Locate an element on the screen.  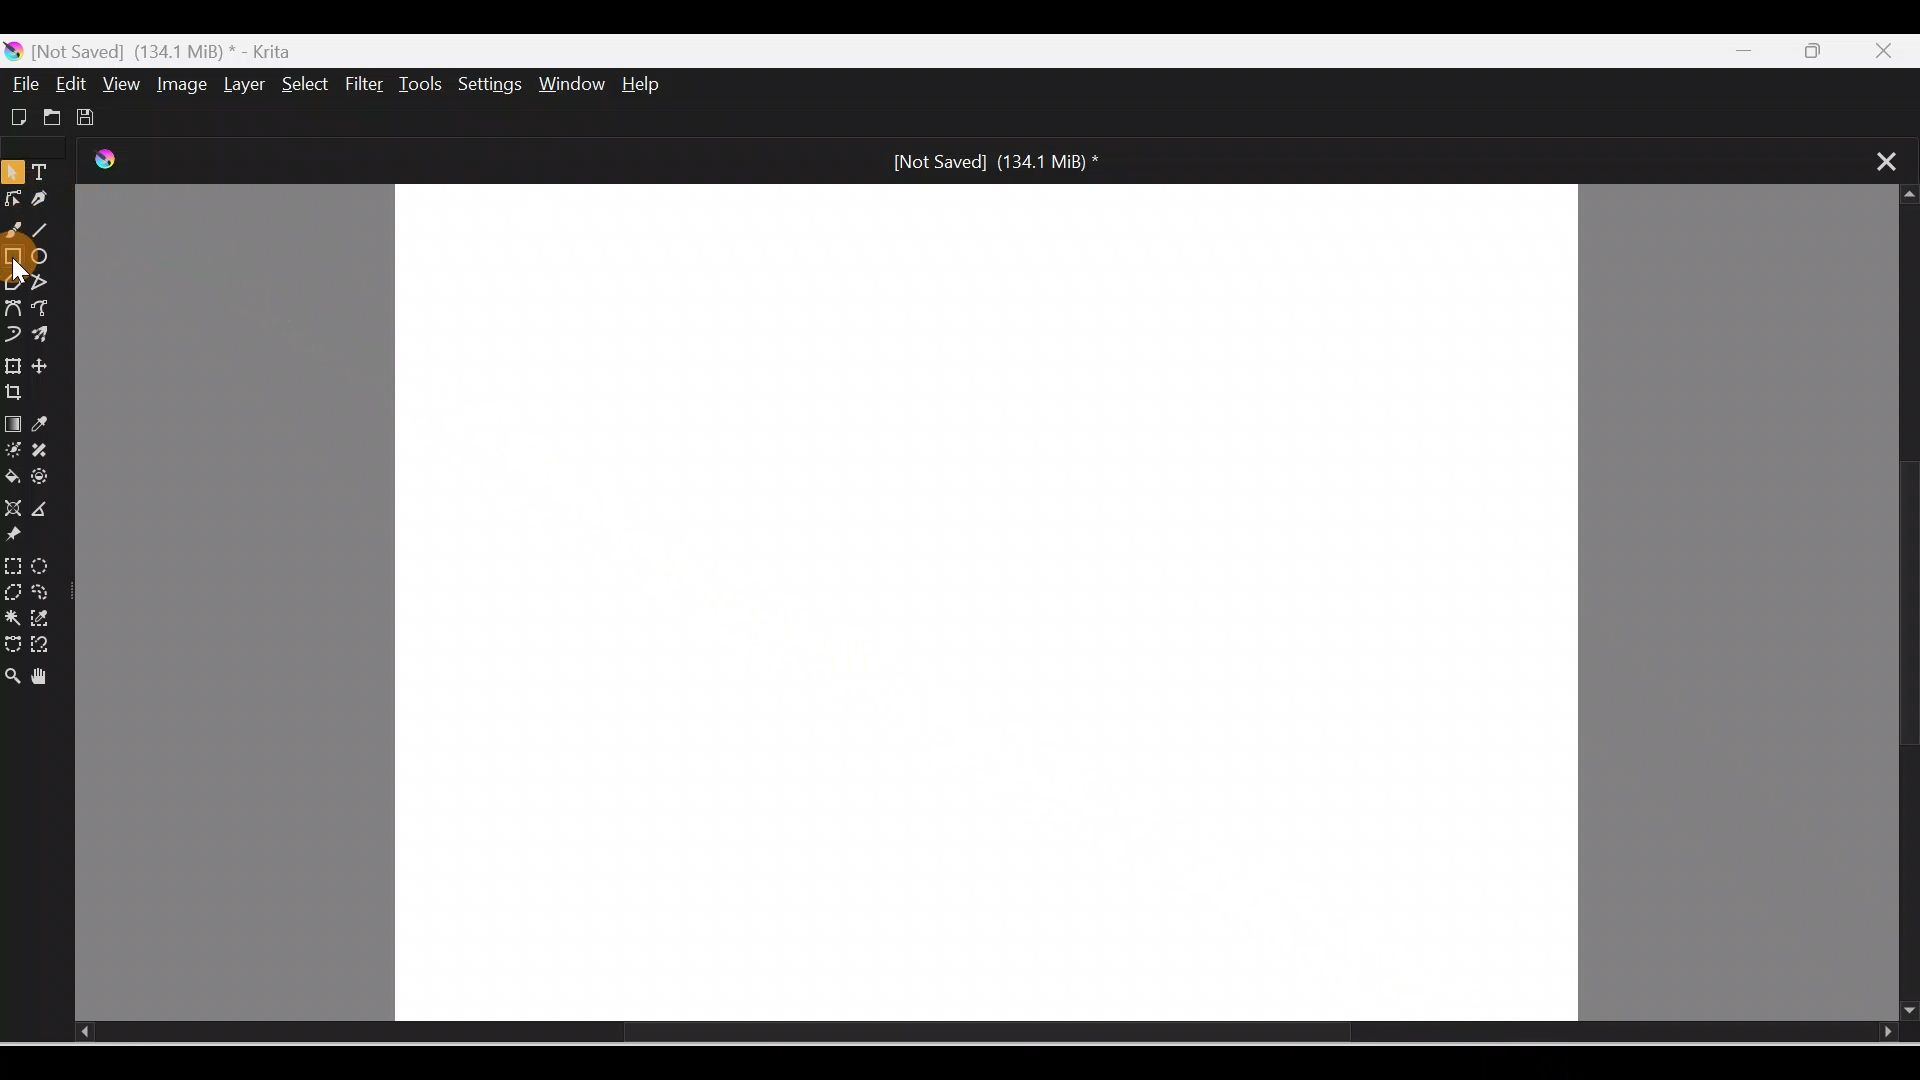
Open existing document is located at coordinates (49, 117).